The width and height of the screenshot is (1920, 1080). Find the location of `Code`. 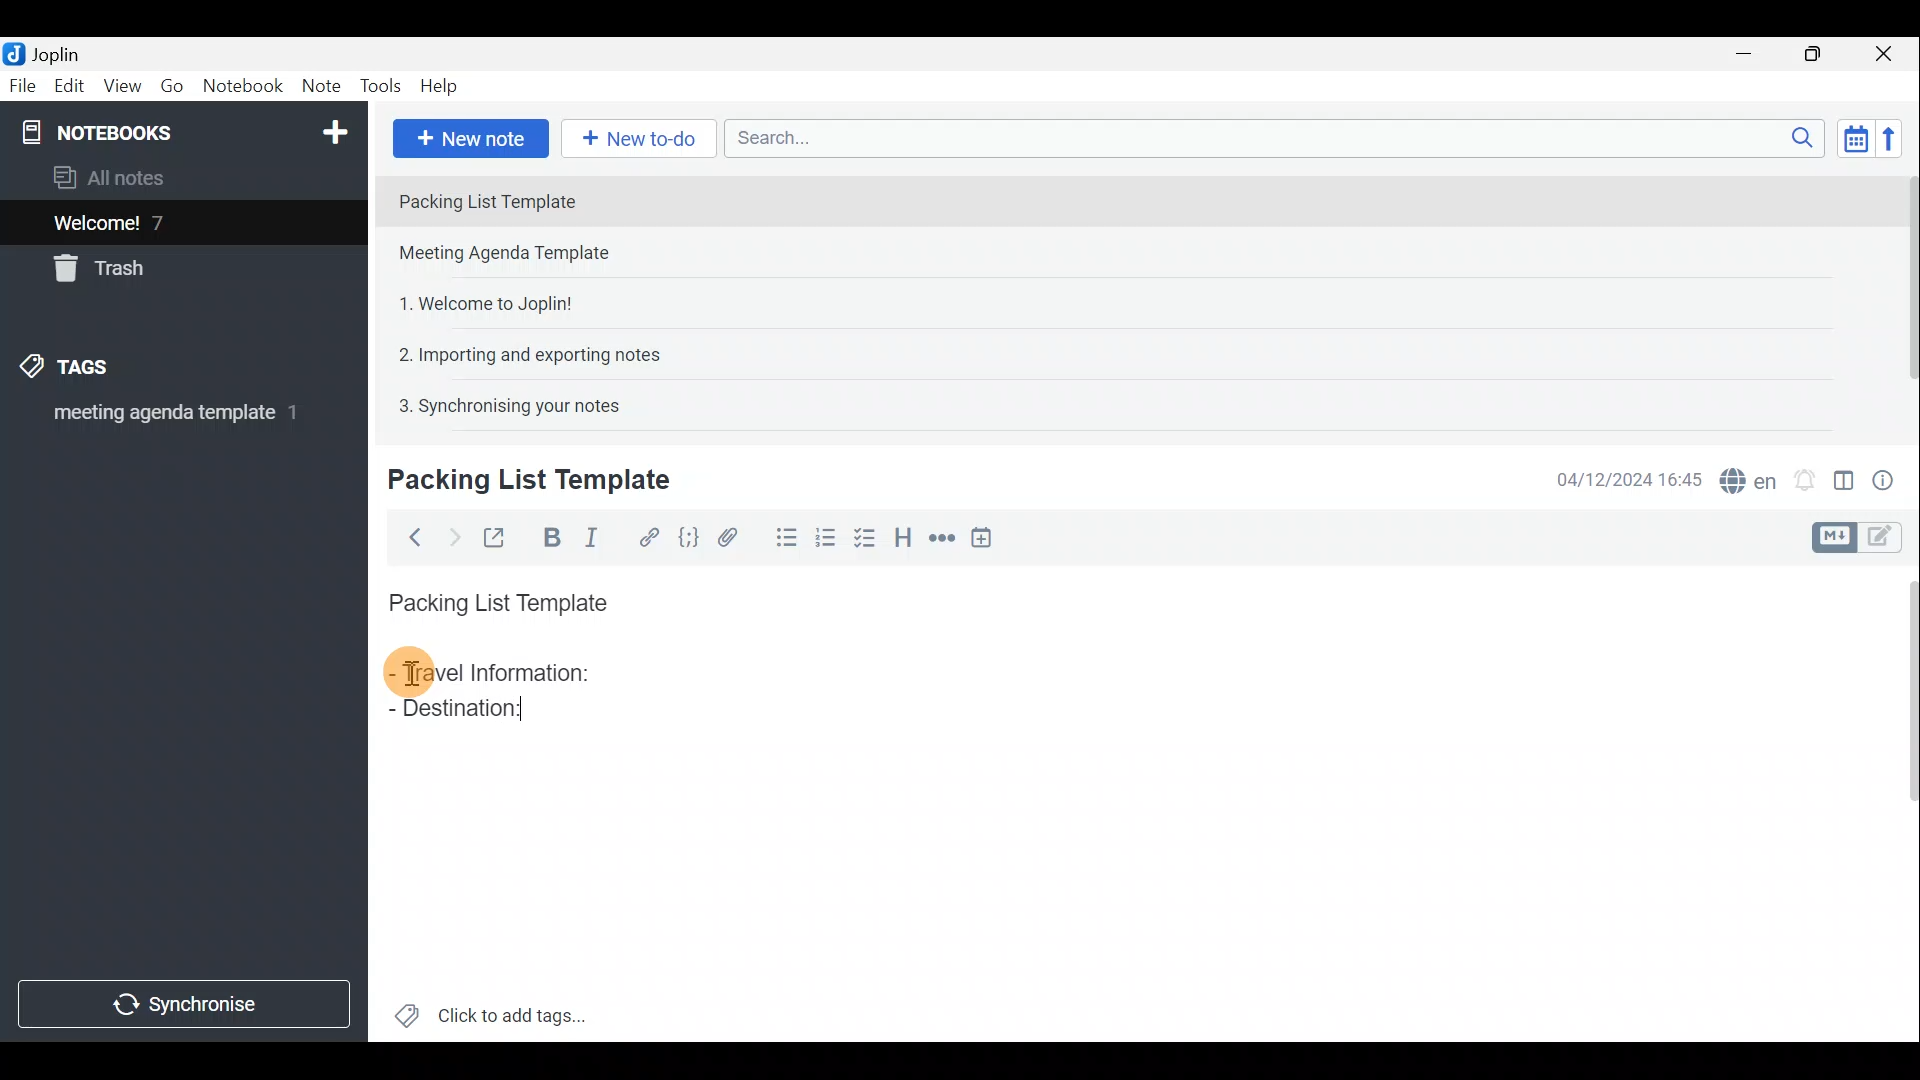

Code is located at coordinates (688, 536).